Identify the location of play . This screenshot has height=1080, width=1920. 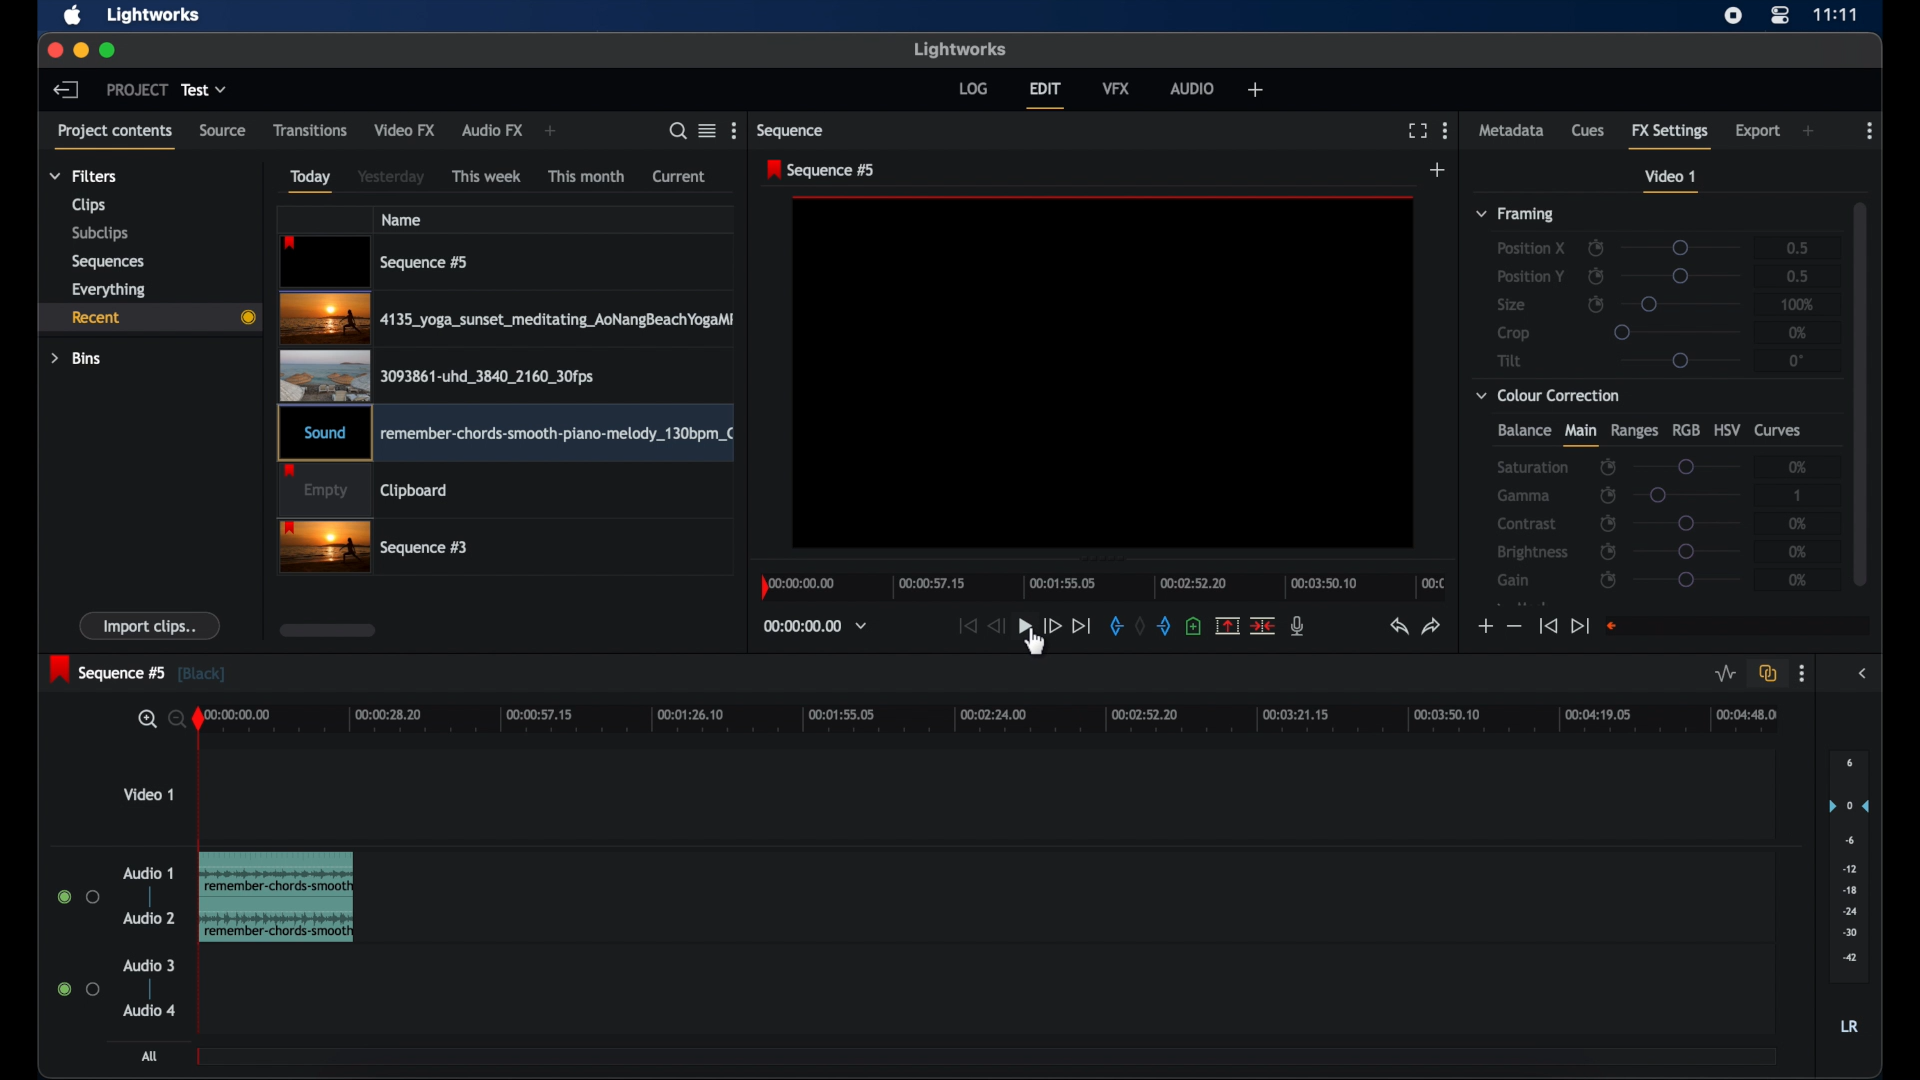
(1025, 627).